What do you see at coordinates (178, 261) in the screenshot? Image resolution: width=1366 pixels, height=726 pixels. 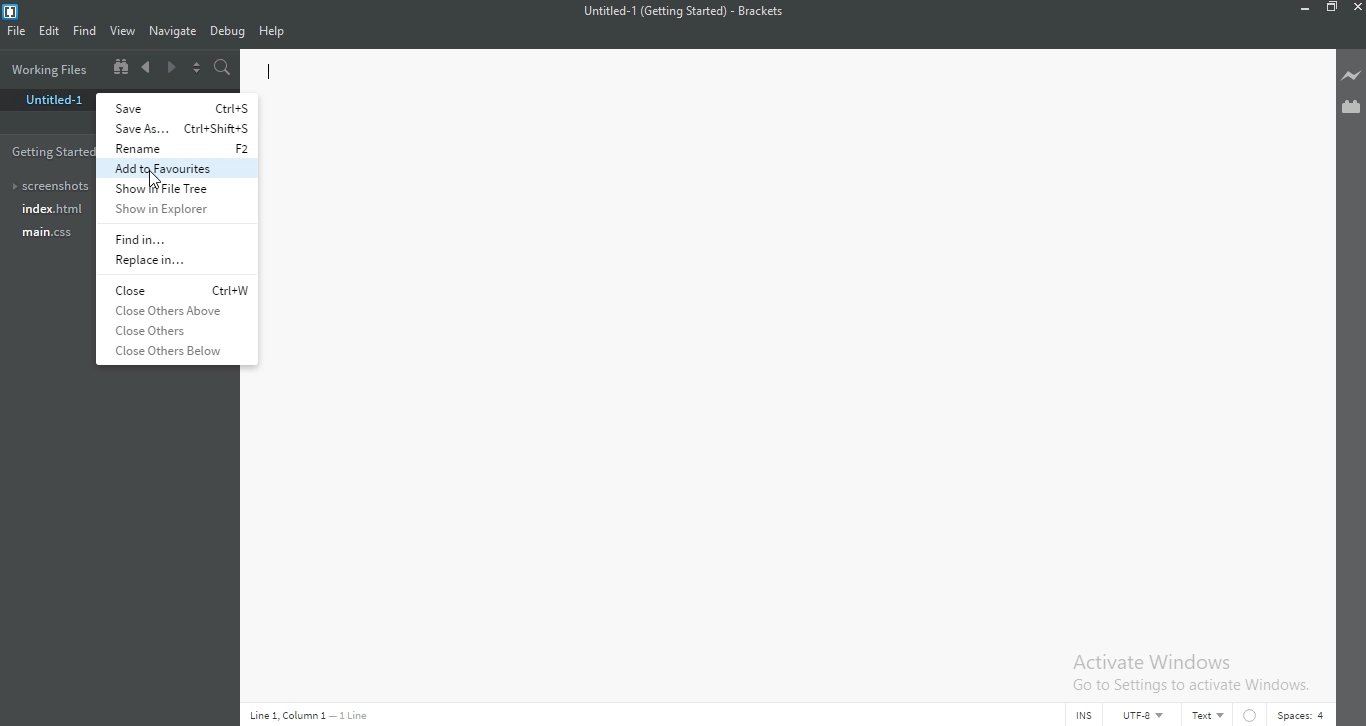 I see `replace in...` at bounding box center [178, 261].